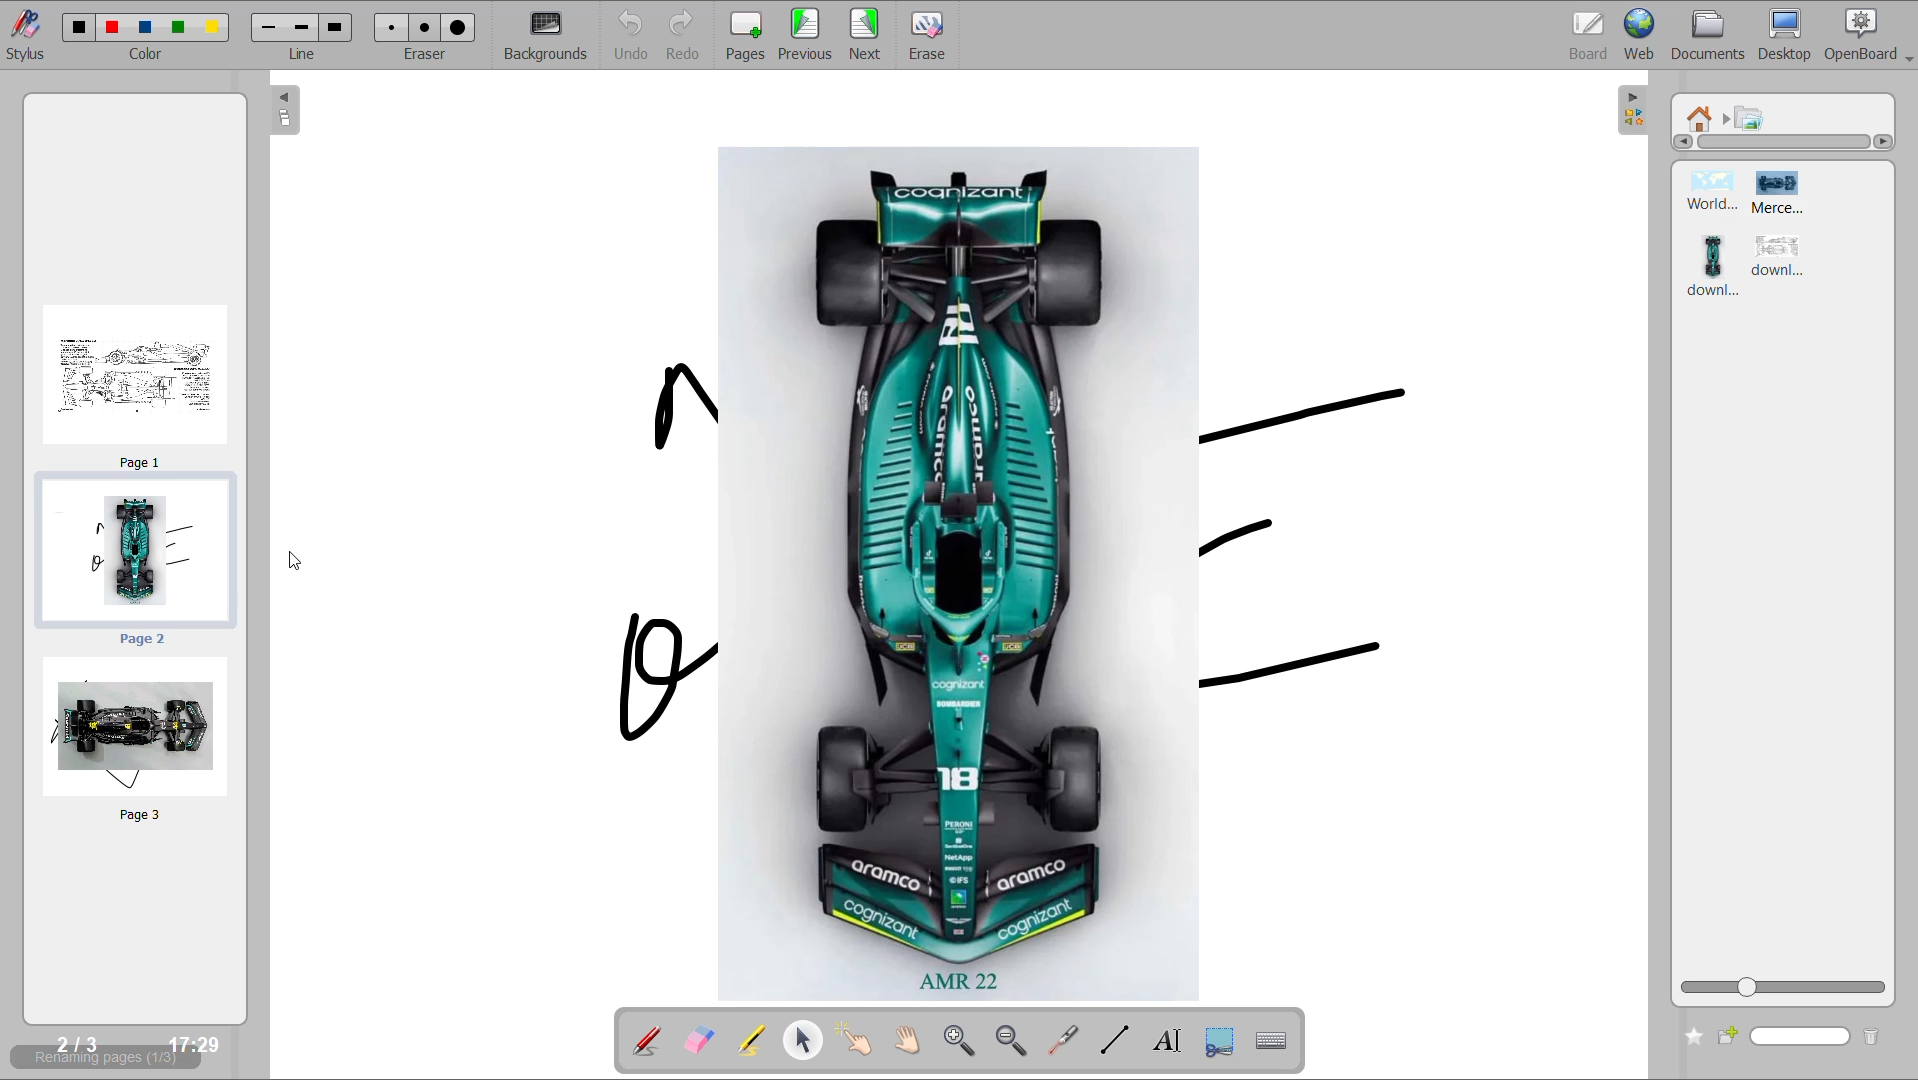 Image resolution: width=1918 pixels, height=1080 pixels. What do you see at coordinates (999, 569) in the screenshot?
I see `image from current page` at bounding box center [999, 569].